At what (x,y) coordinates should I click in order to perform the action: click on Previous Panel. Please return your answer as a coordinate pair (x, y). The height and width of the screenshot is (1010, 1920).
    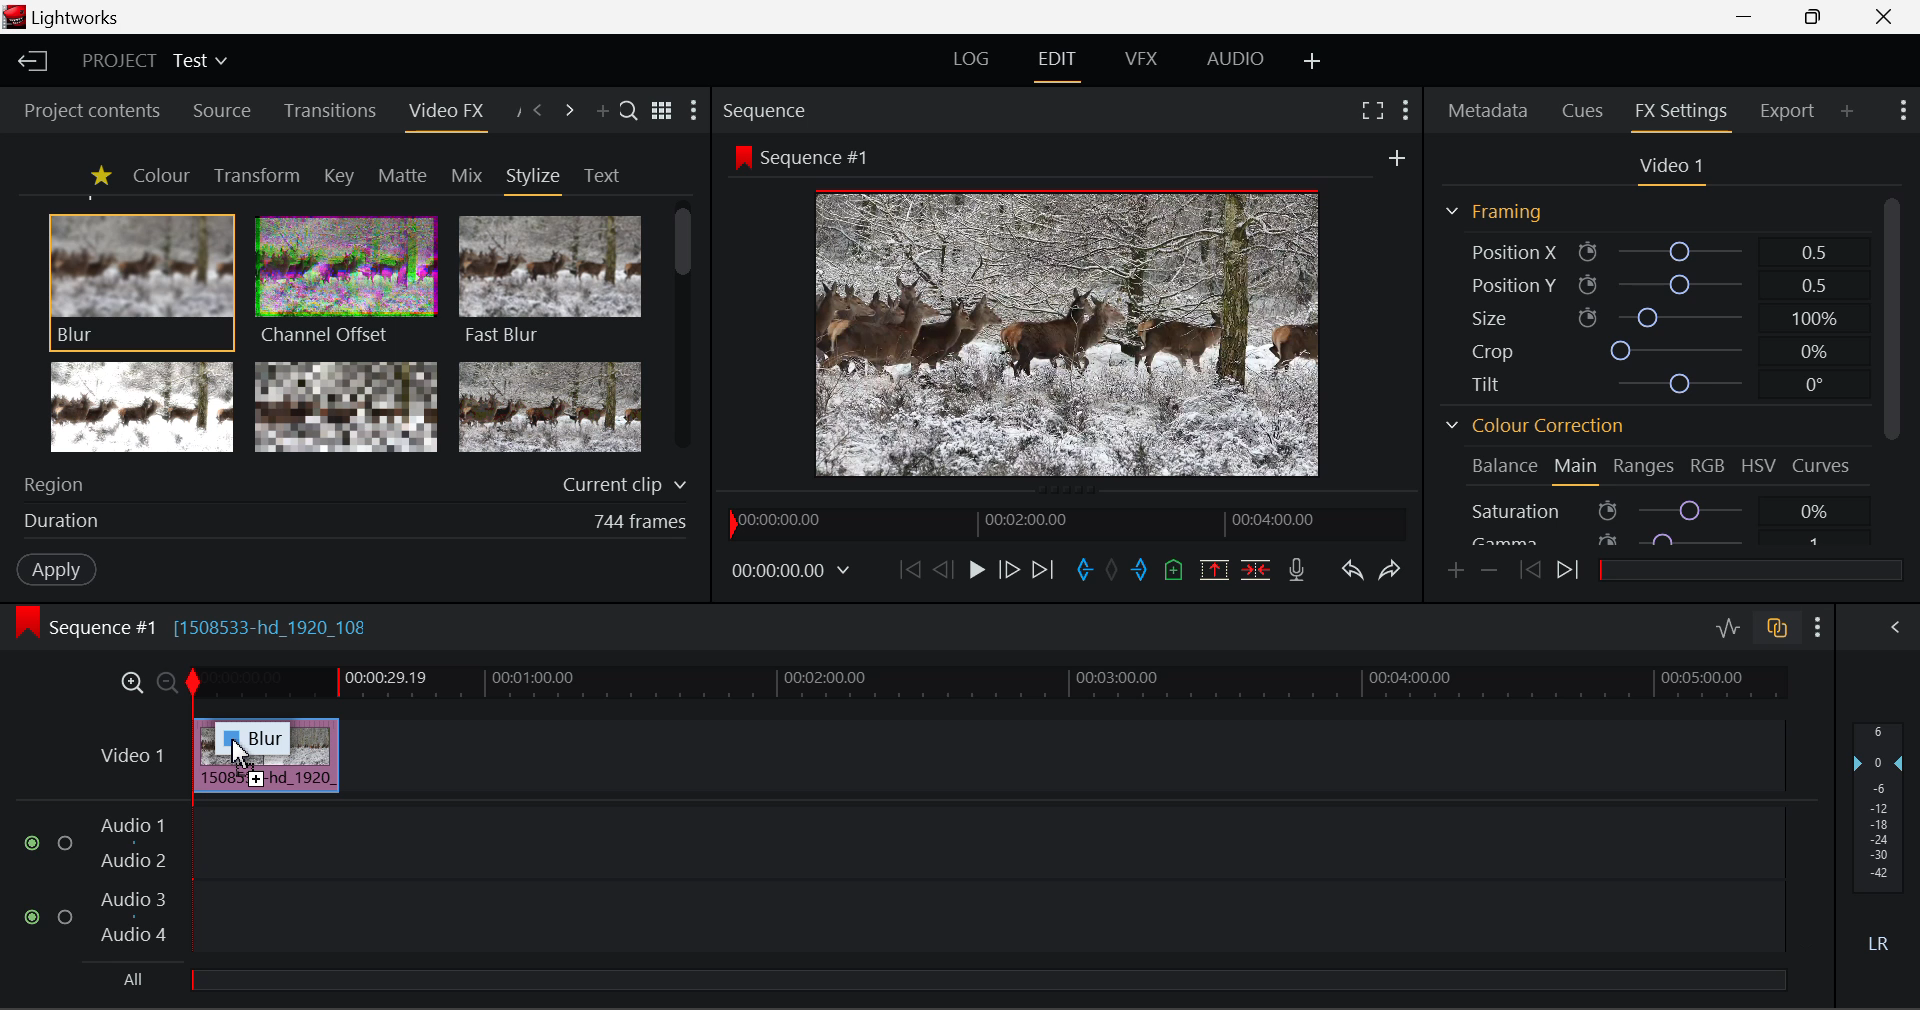
    Looking at the image, I should click on (538, 111).